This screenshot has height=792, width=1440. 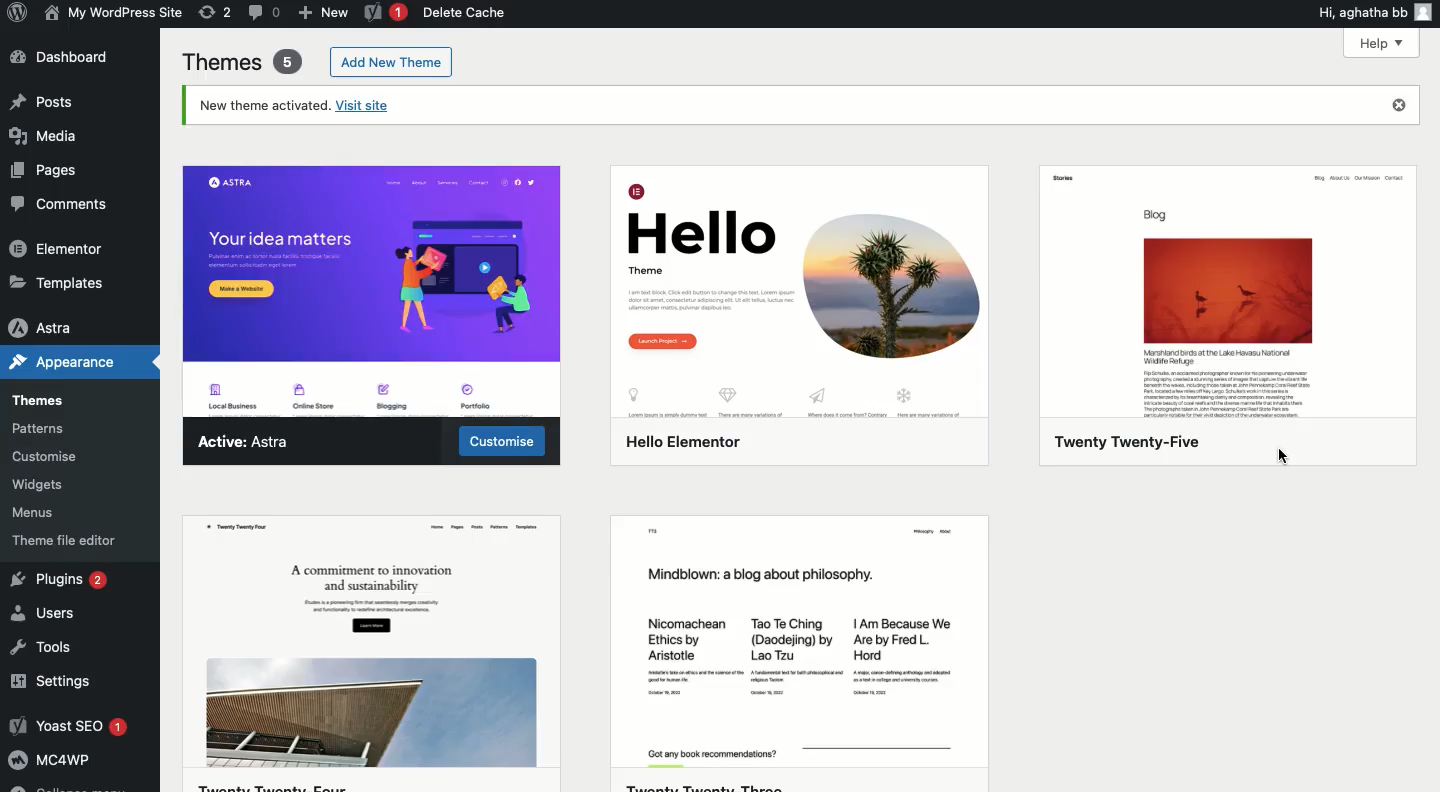 I want to click on Media, so click(x=49, y=133).